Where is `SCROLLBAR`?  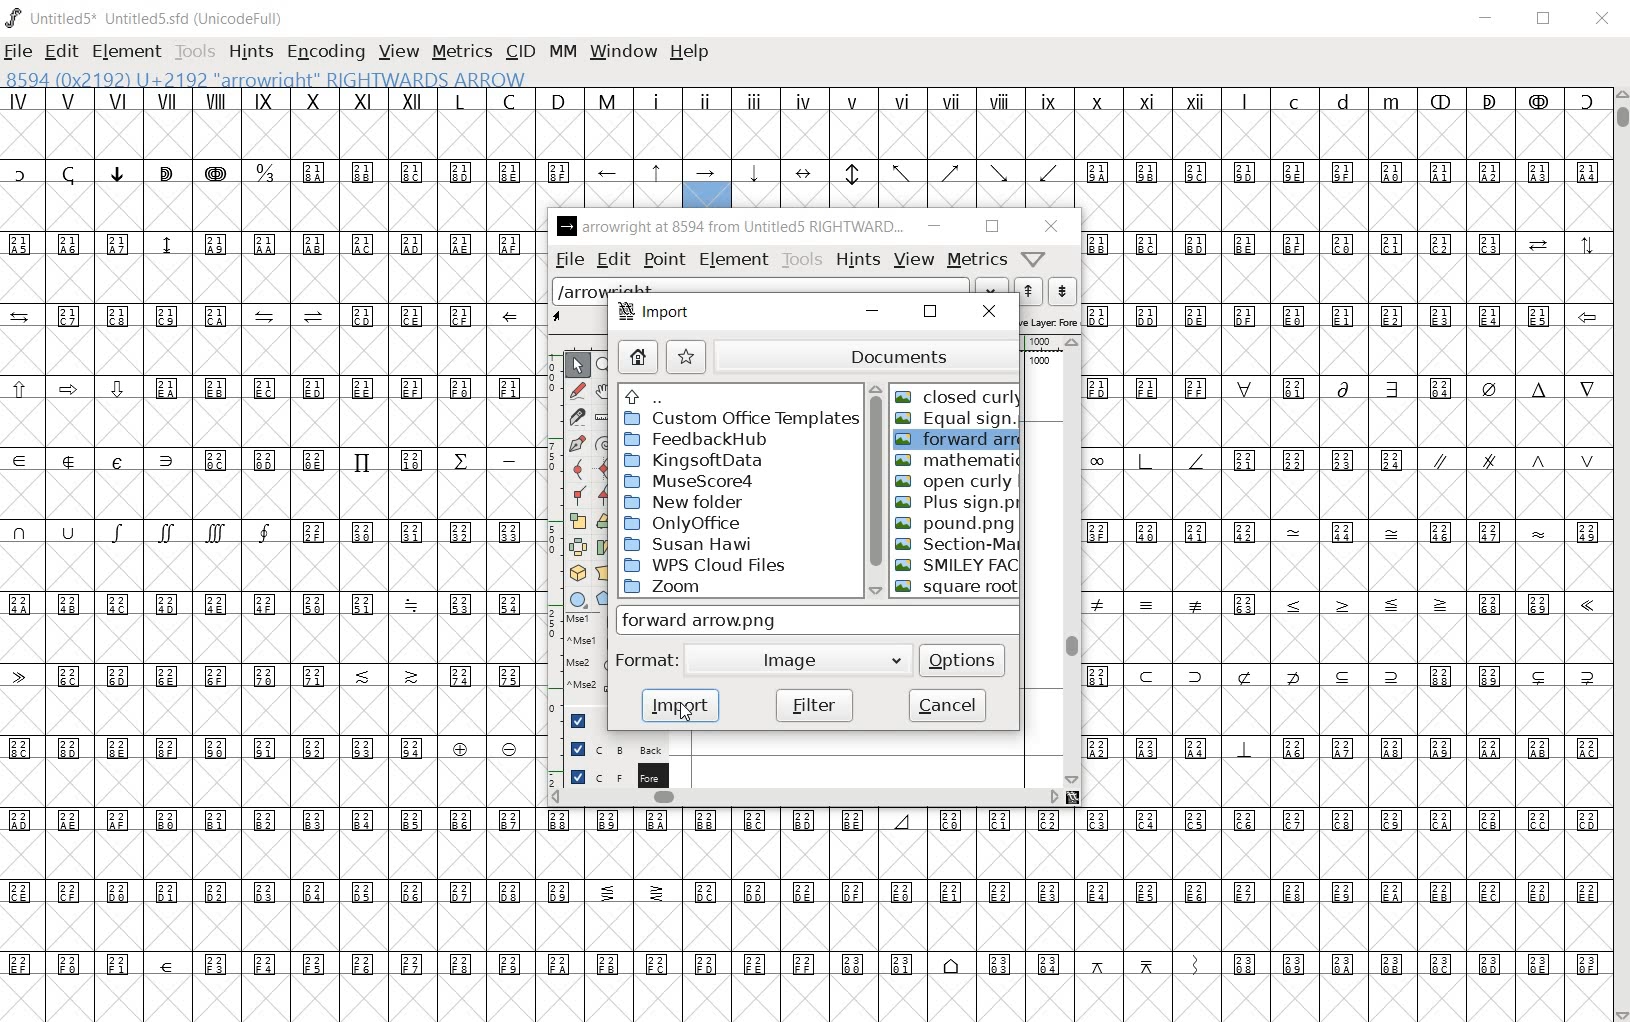 SCROLLBAR is located at coordinates (1620, 553).